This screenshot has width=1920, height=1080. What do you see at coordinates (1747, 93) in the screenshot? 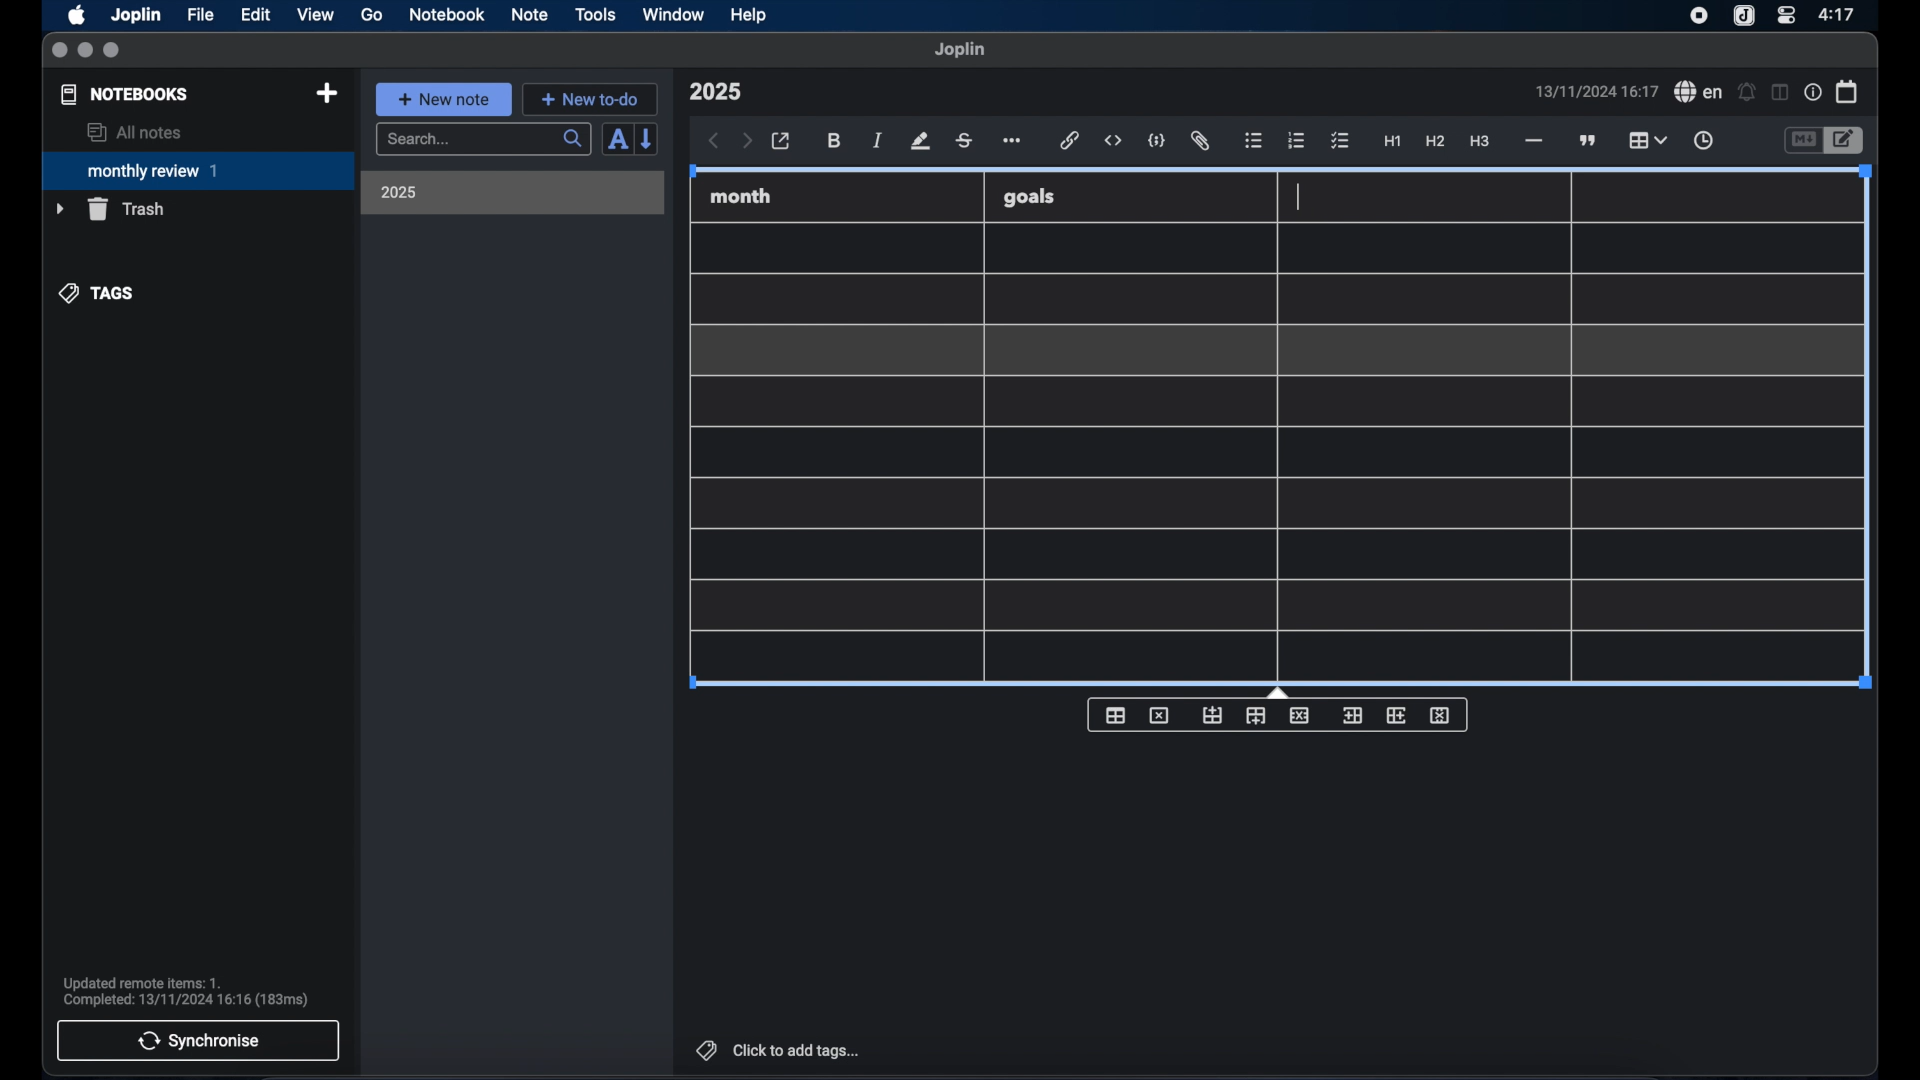
I see `set alarm` at bounding box center [1747, 93].